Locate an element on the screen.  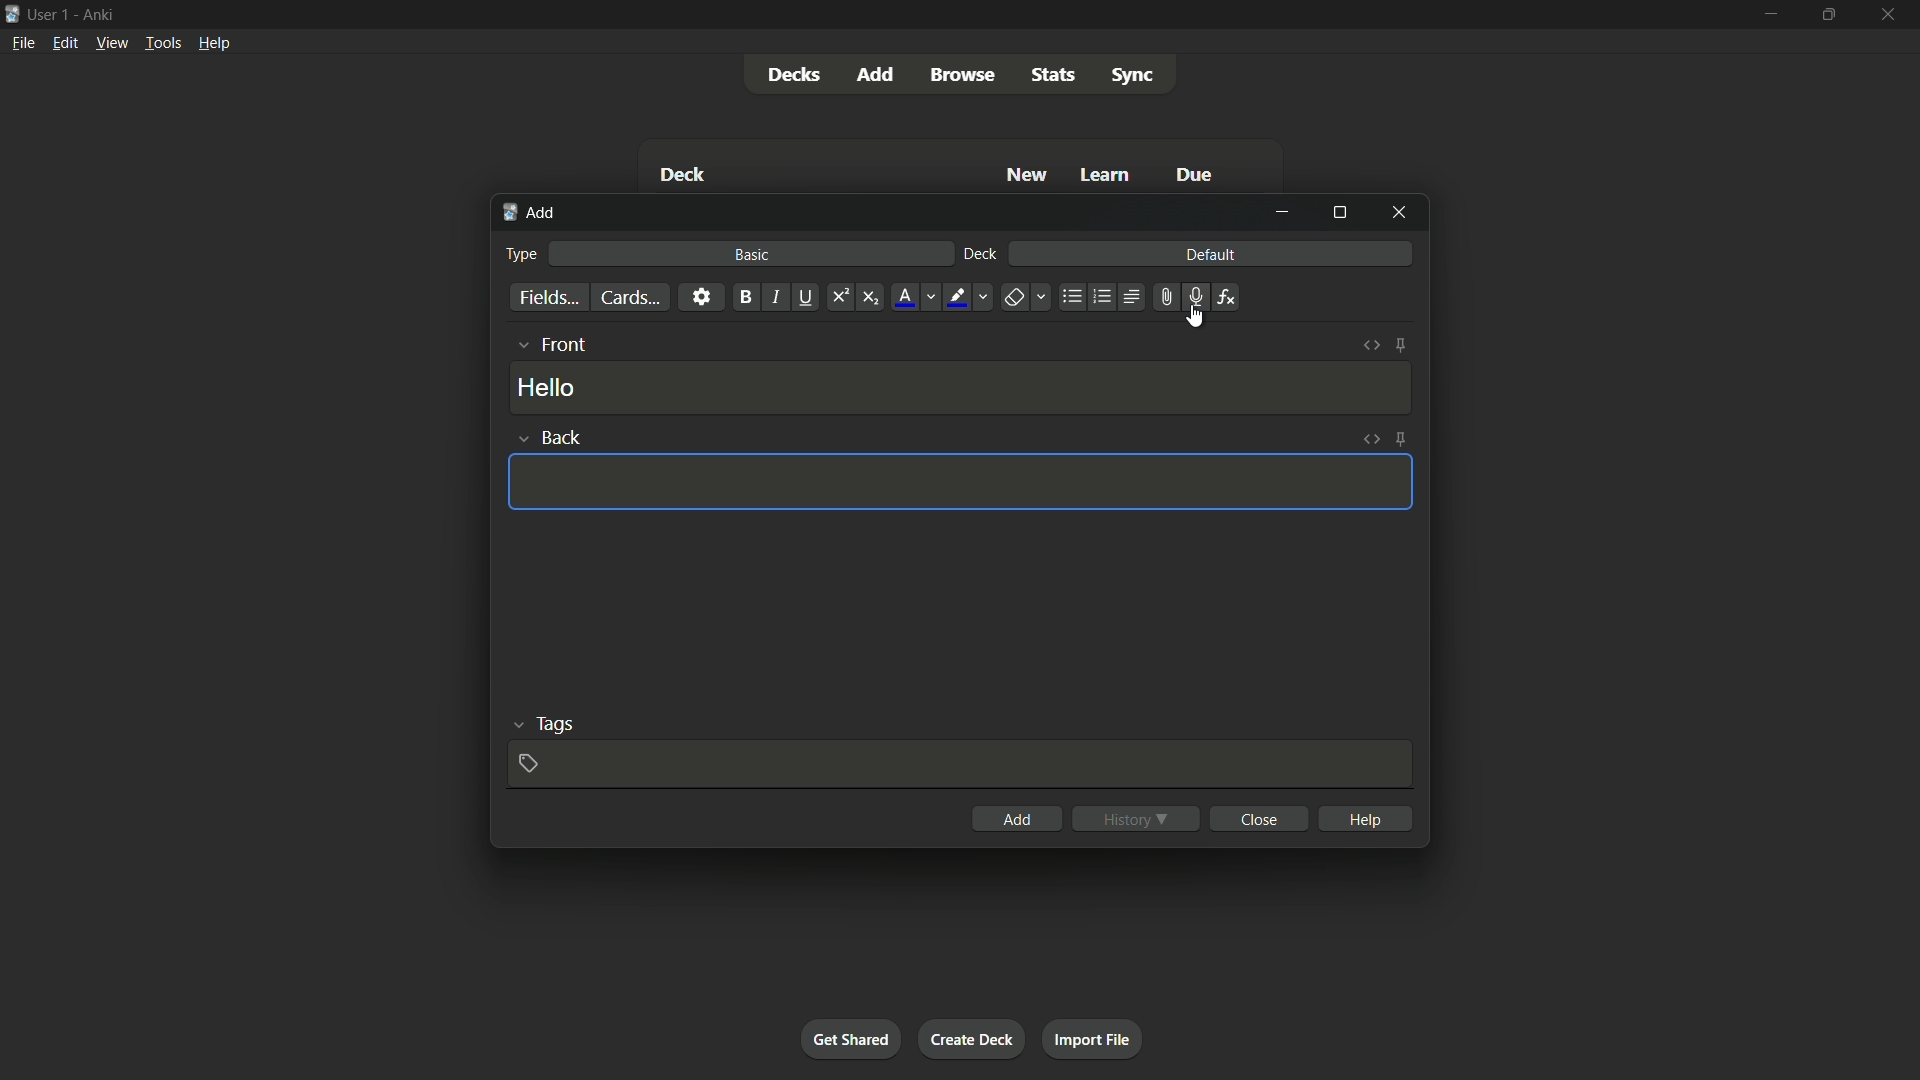
subscript is located at coordinates (870, 297).